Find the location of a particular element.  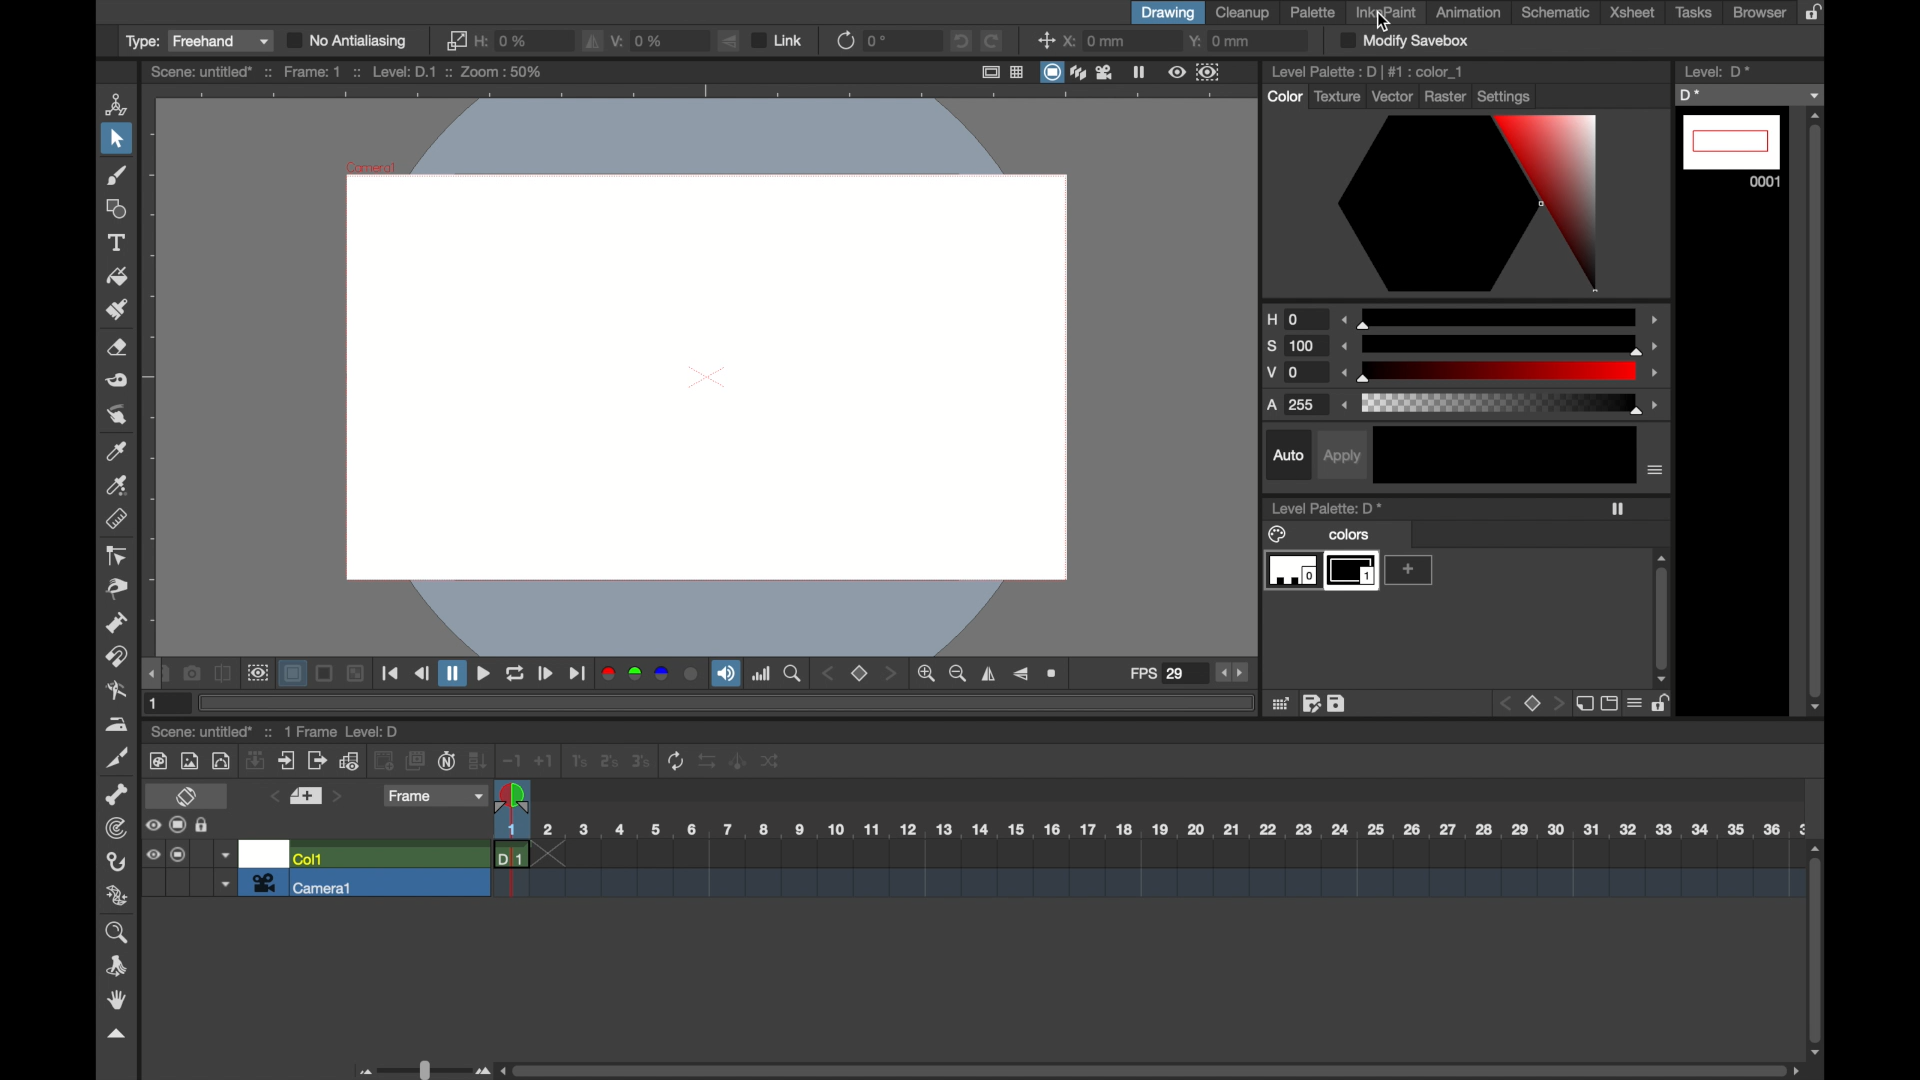

dropdown is located at coordinates (226, 855).